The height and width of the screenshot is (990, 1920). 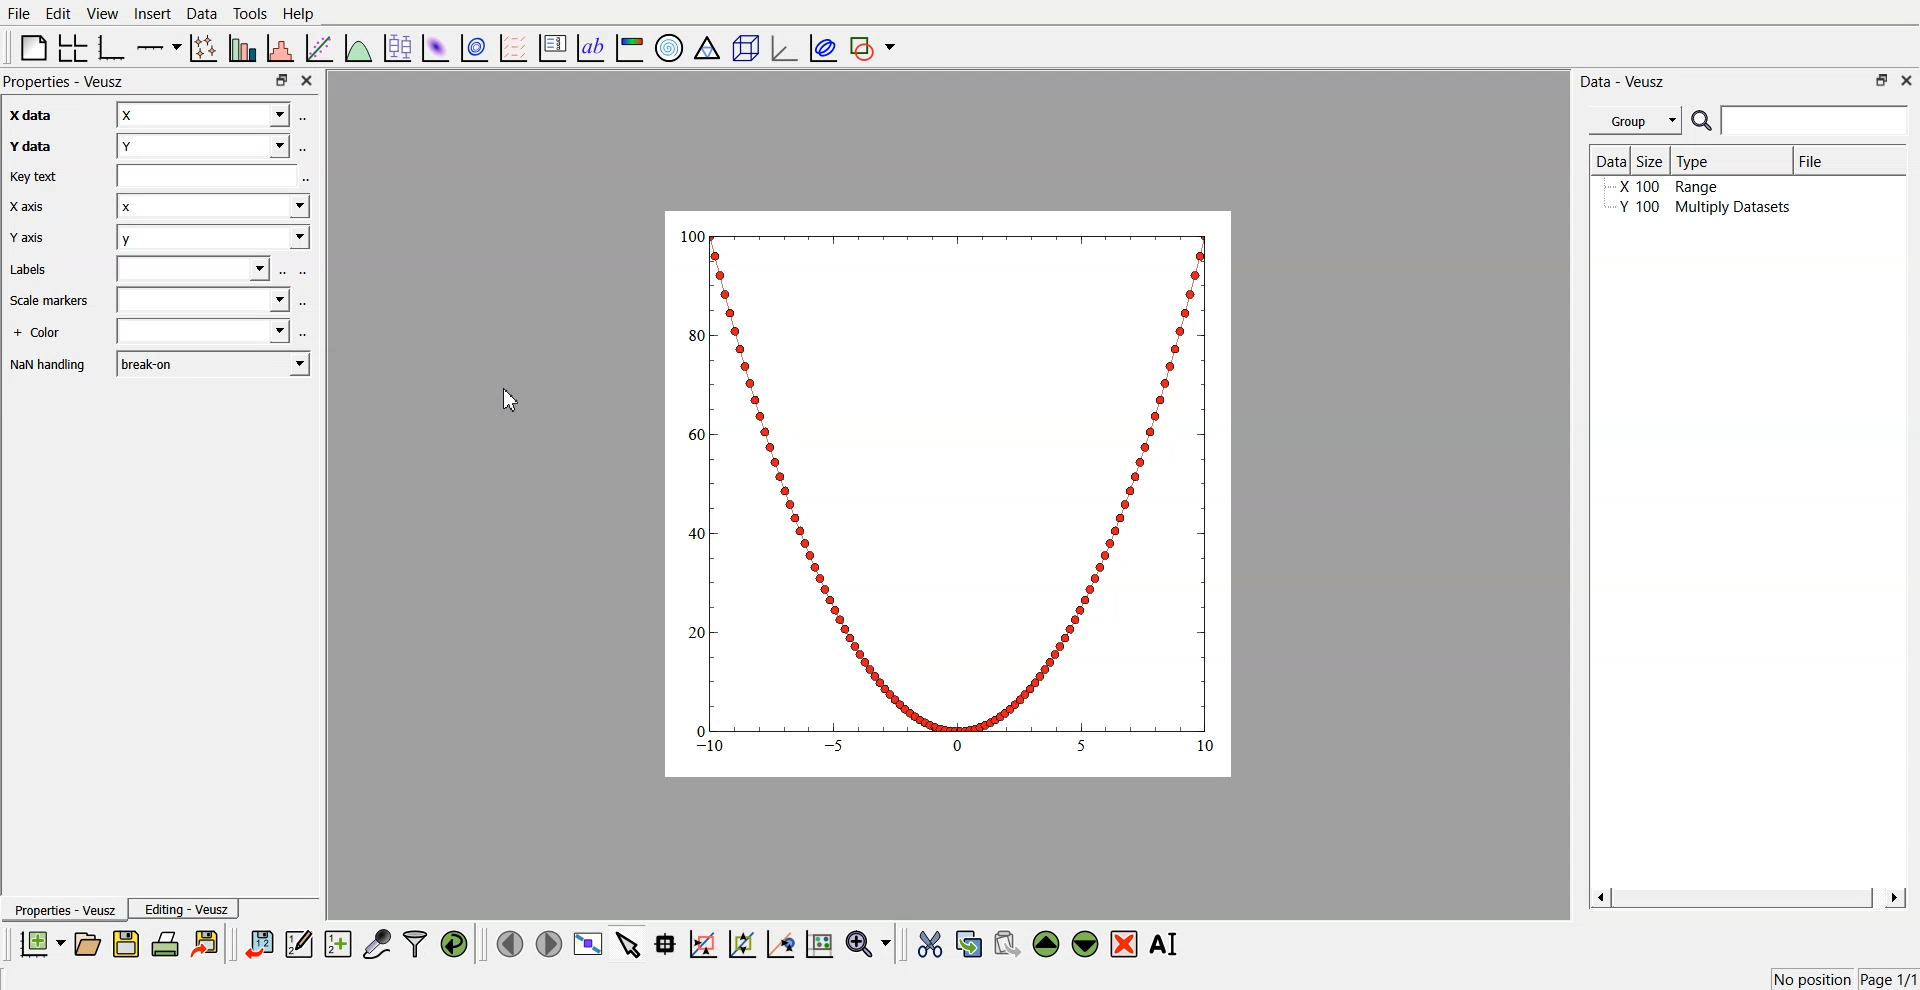 What do you see at coordinates (1704, 120) in the screenshot?
I see `search icon` at bounding box center [1704, 120].